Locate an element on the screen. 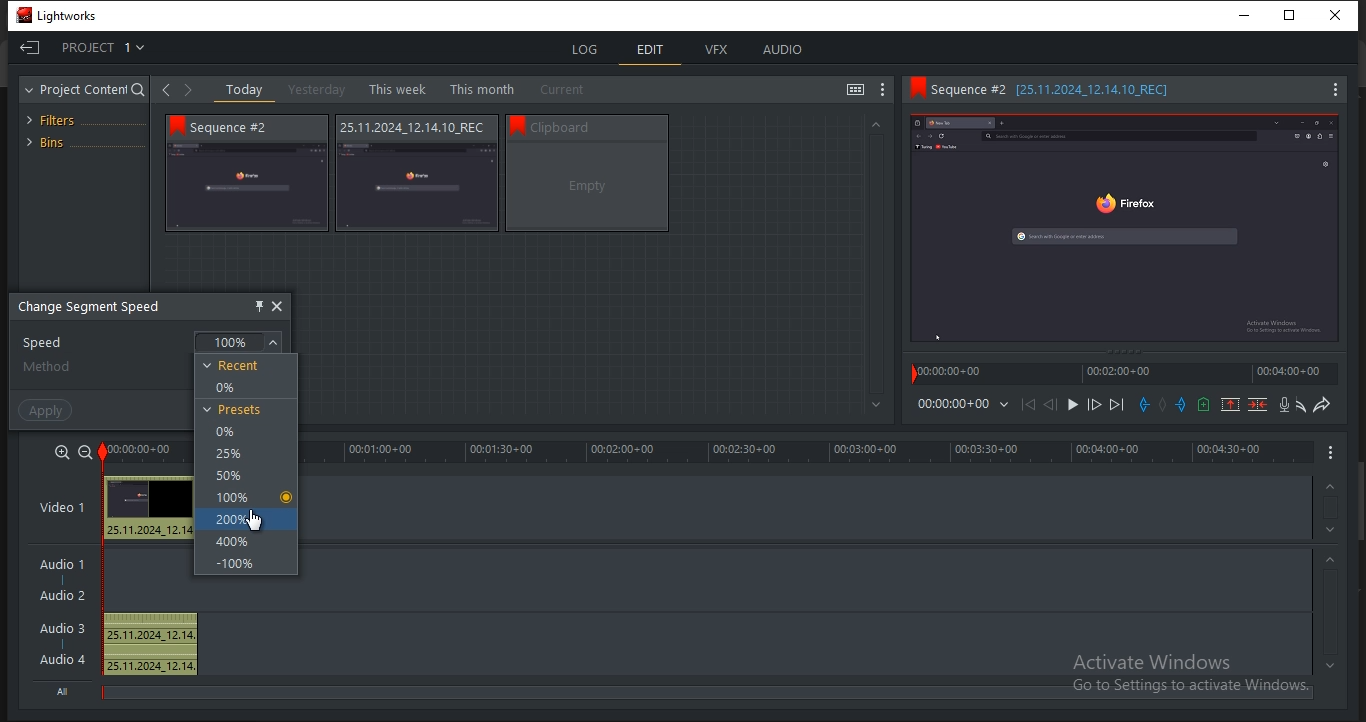 This screenshot has width=1366, height=722. video thumbnail is located at coordinates (587, 186).